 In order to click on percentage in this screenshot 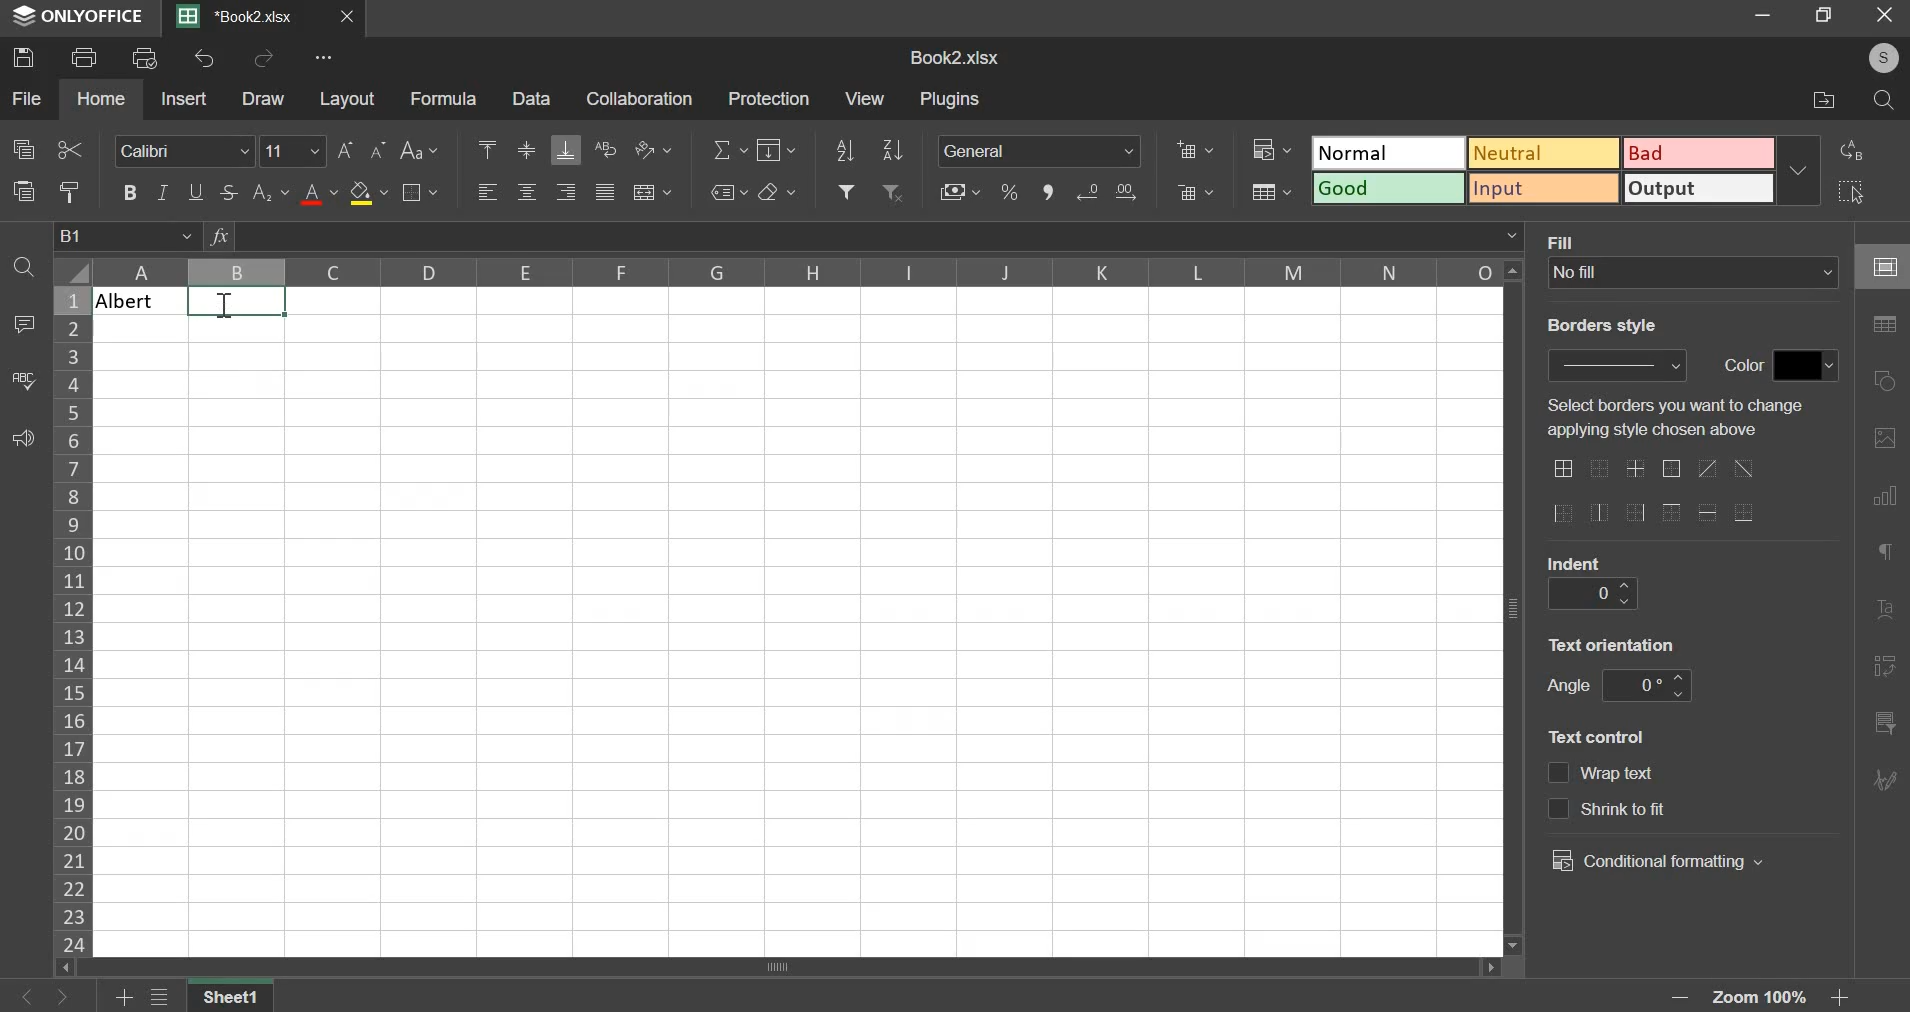, I will do `click(1009, 191)`.